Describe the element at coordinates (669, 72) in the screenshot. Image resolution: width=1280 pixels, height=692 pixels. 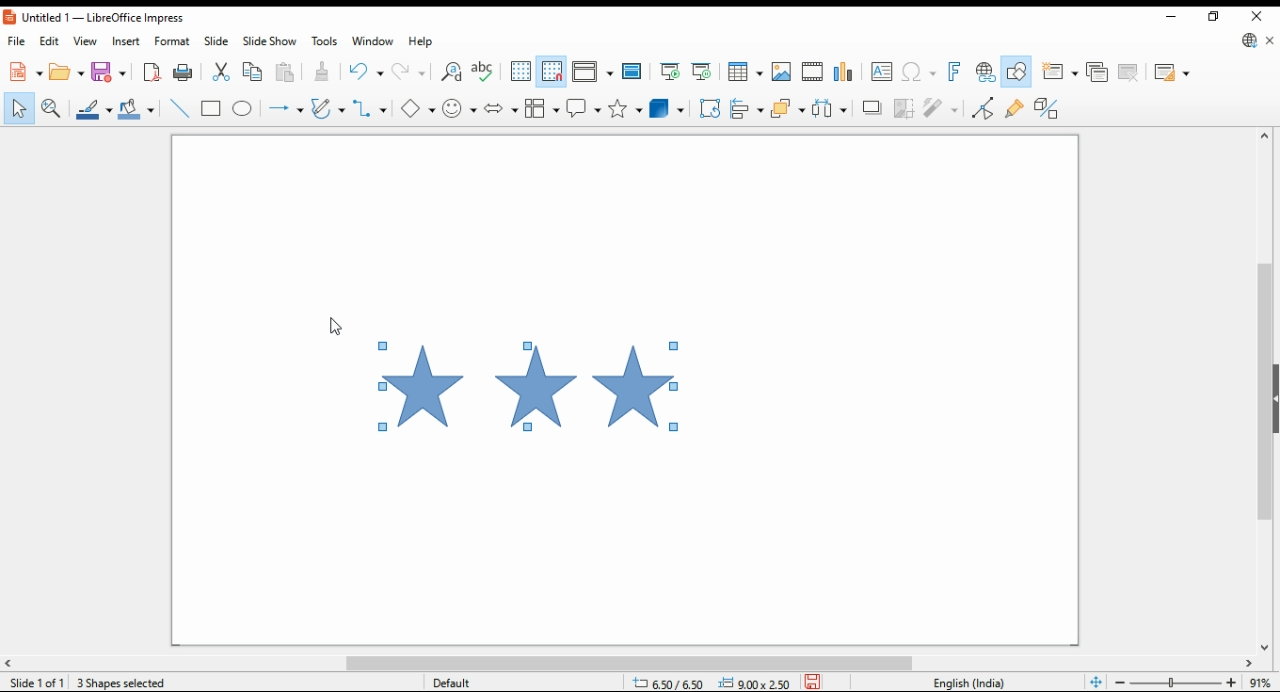
I see `start from first slide` at that location.